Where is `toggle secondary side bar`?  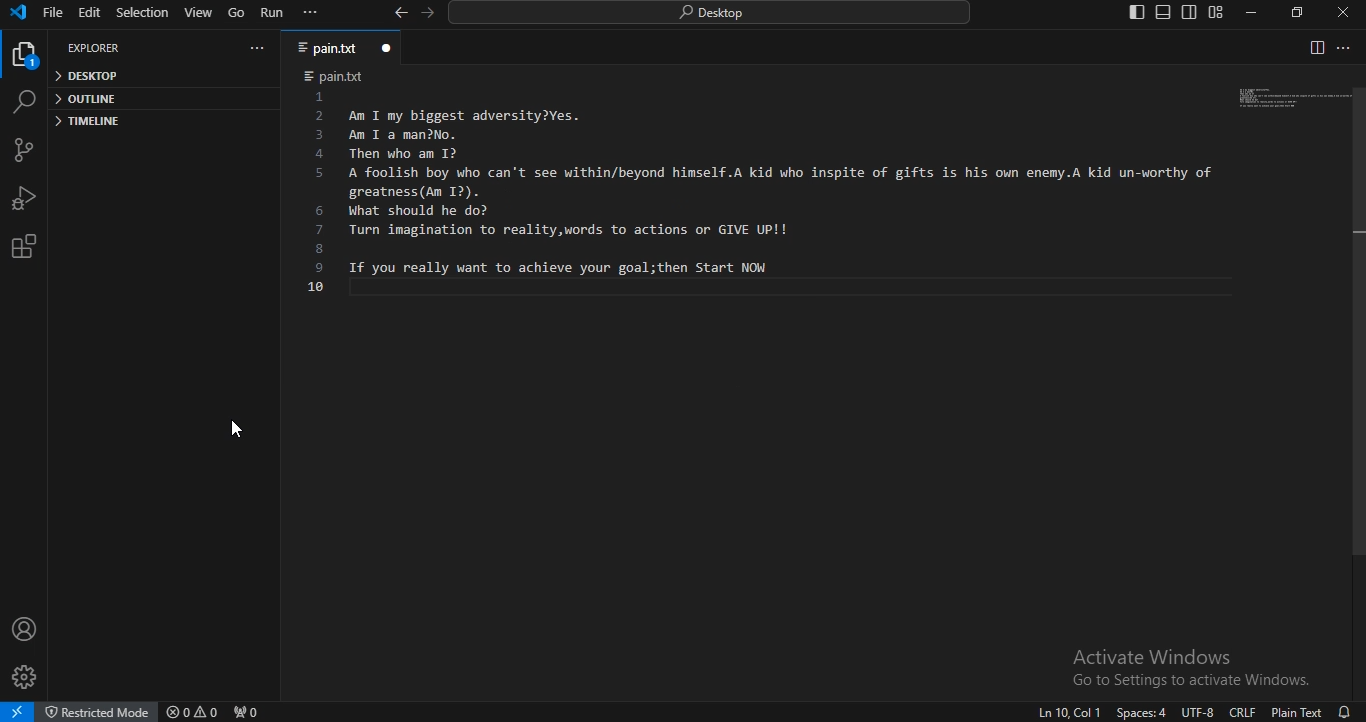
toggle secondary side bar is located at coordinates (1191, 13).